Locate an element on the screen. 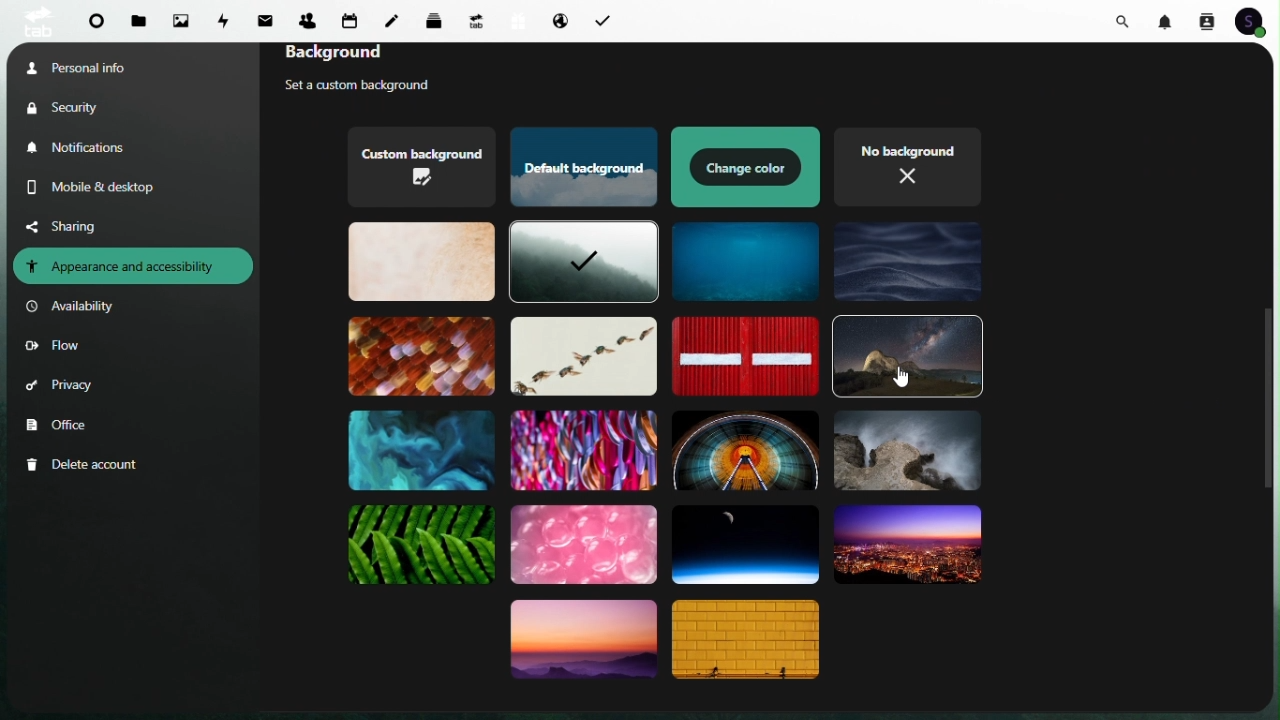  Mobile and desktop is located at coordinates (107, 187).